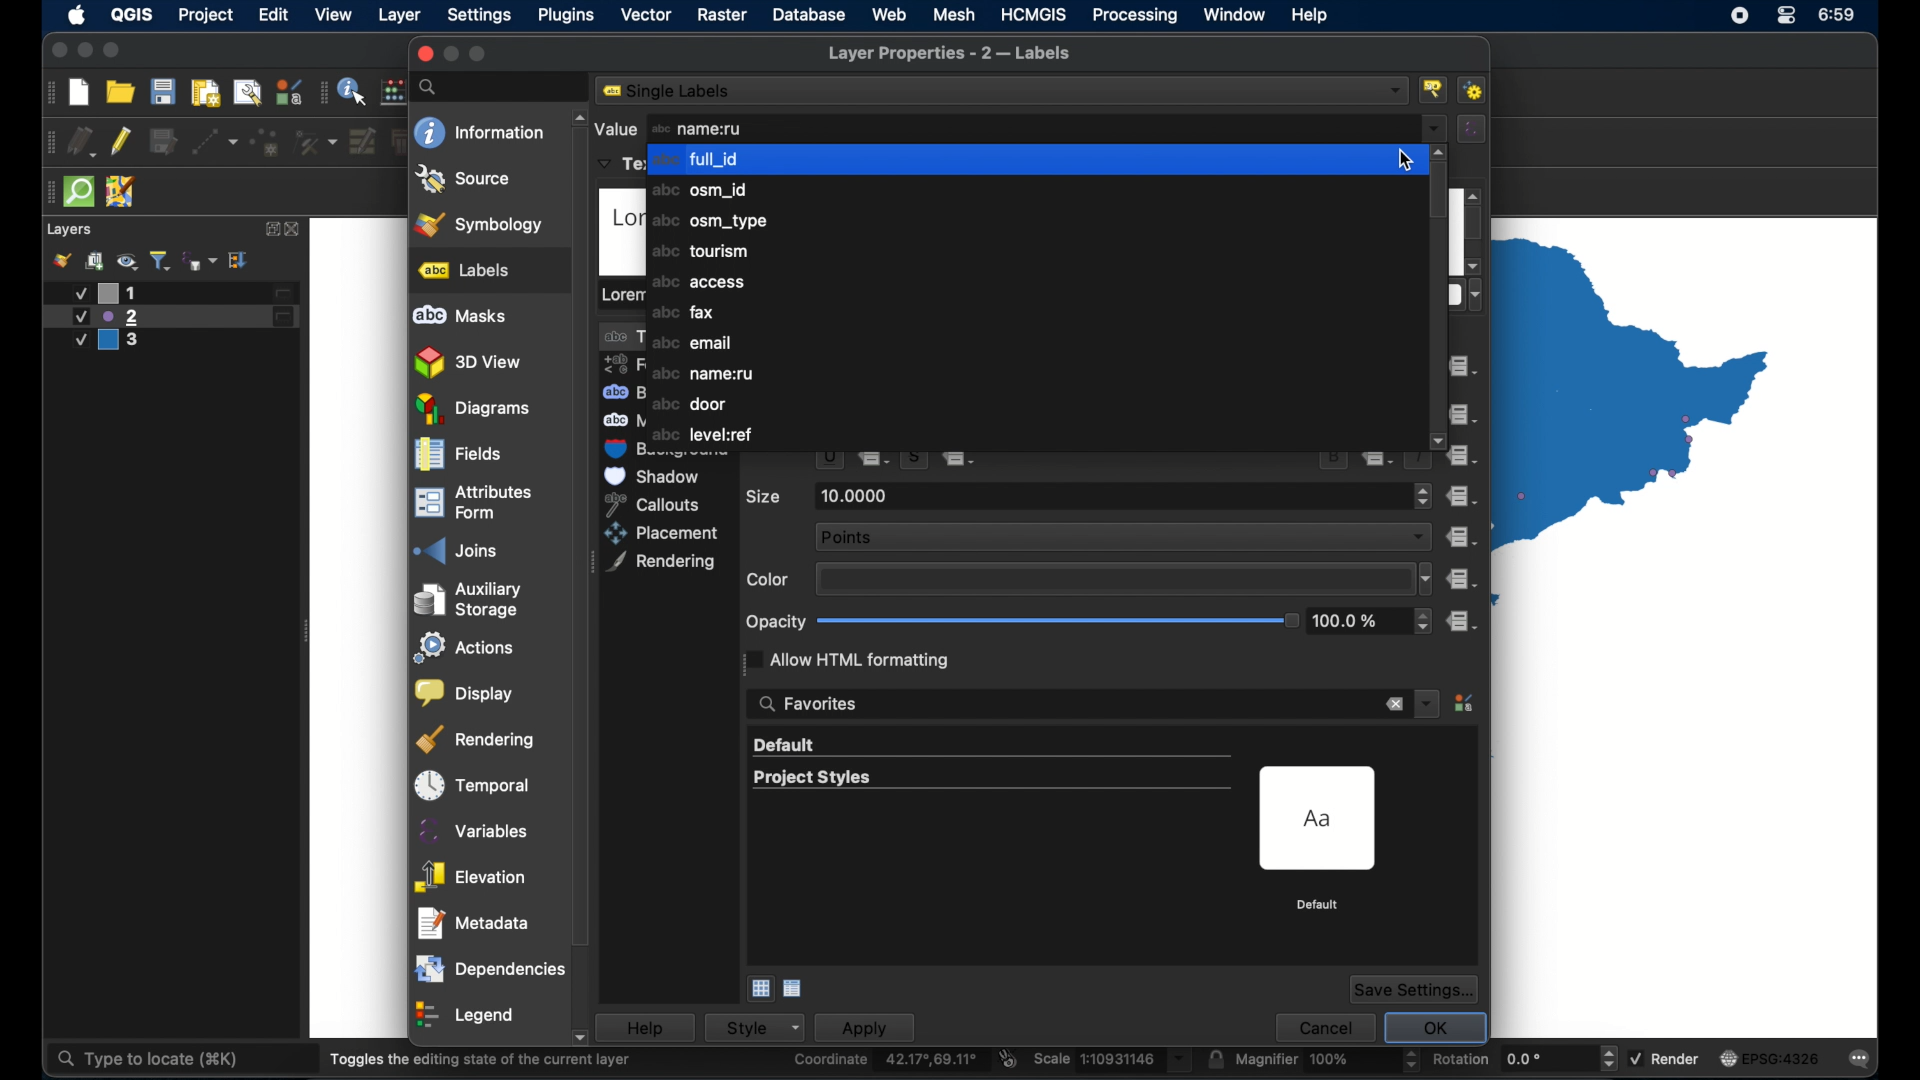 This screenshot has height=1080, width=1920. Describe the element at coordinates (1469, 456) in the screenshot. I see `data defined override` at that location.